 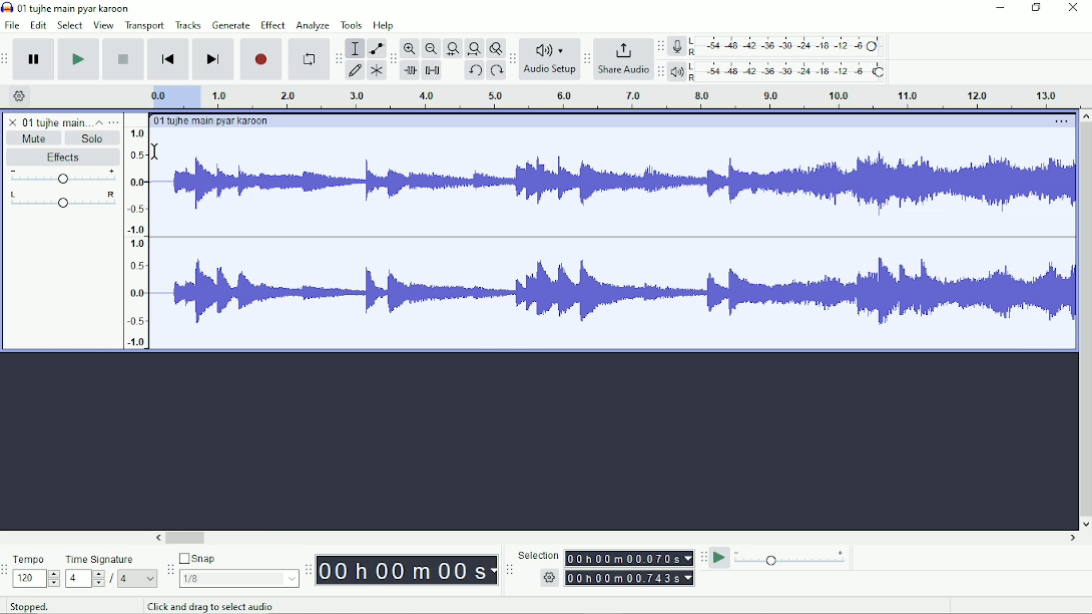 What do you see at coordinates (113, 579) in the screenshot?
I see `/` at bounding box center [113, 579].